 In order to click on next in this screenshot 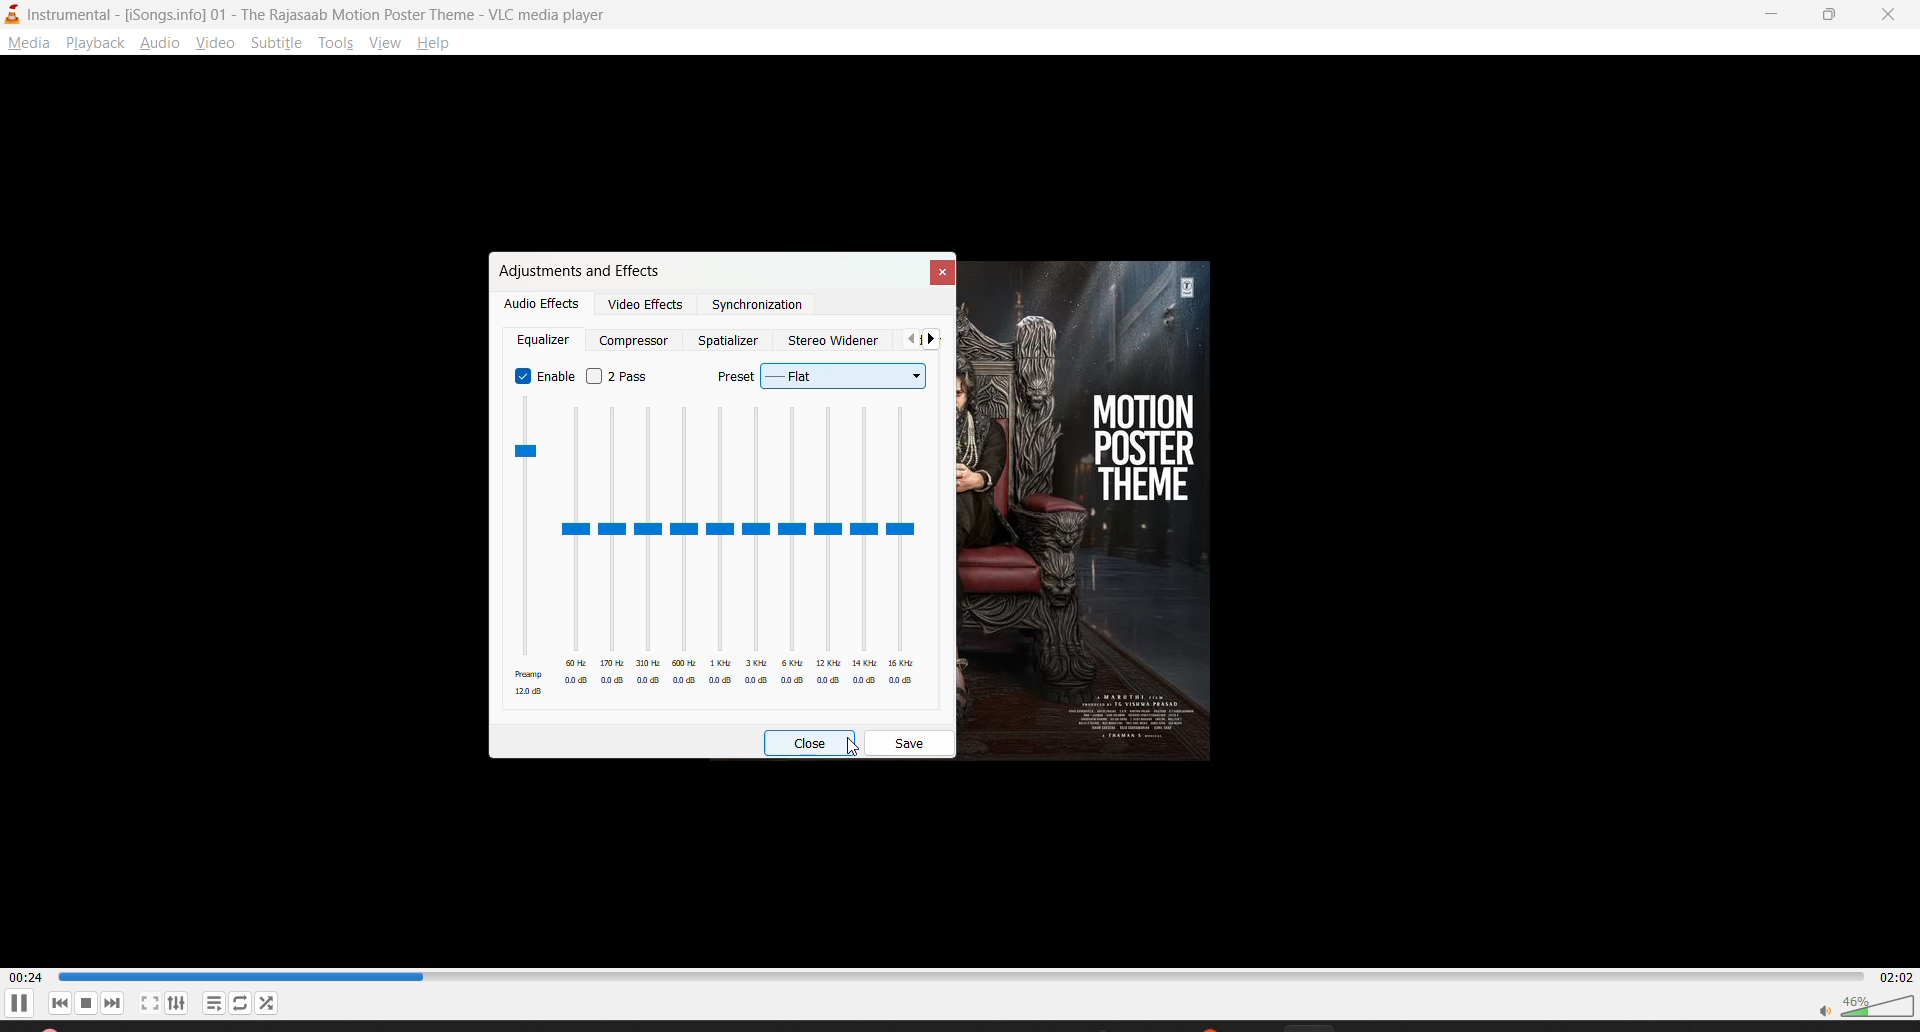, I will do `click(117, 1004)`.